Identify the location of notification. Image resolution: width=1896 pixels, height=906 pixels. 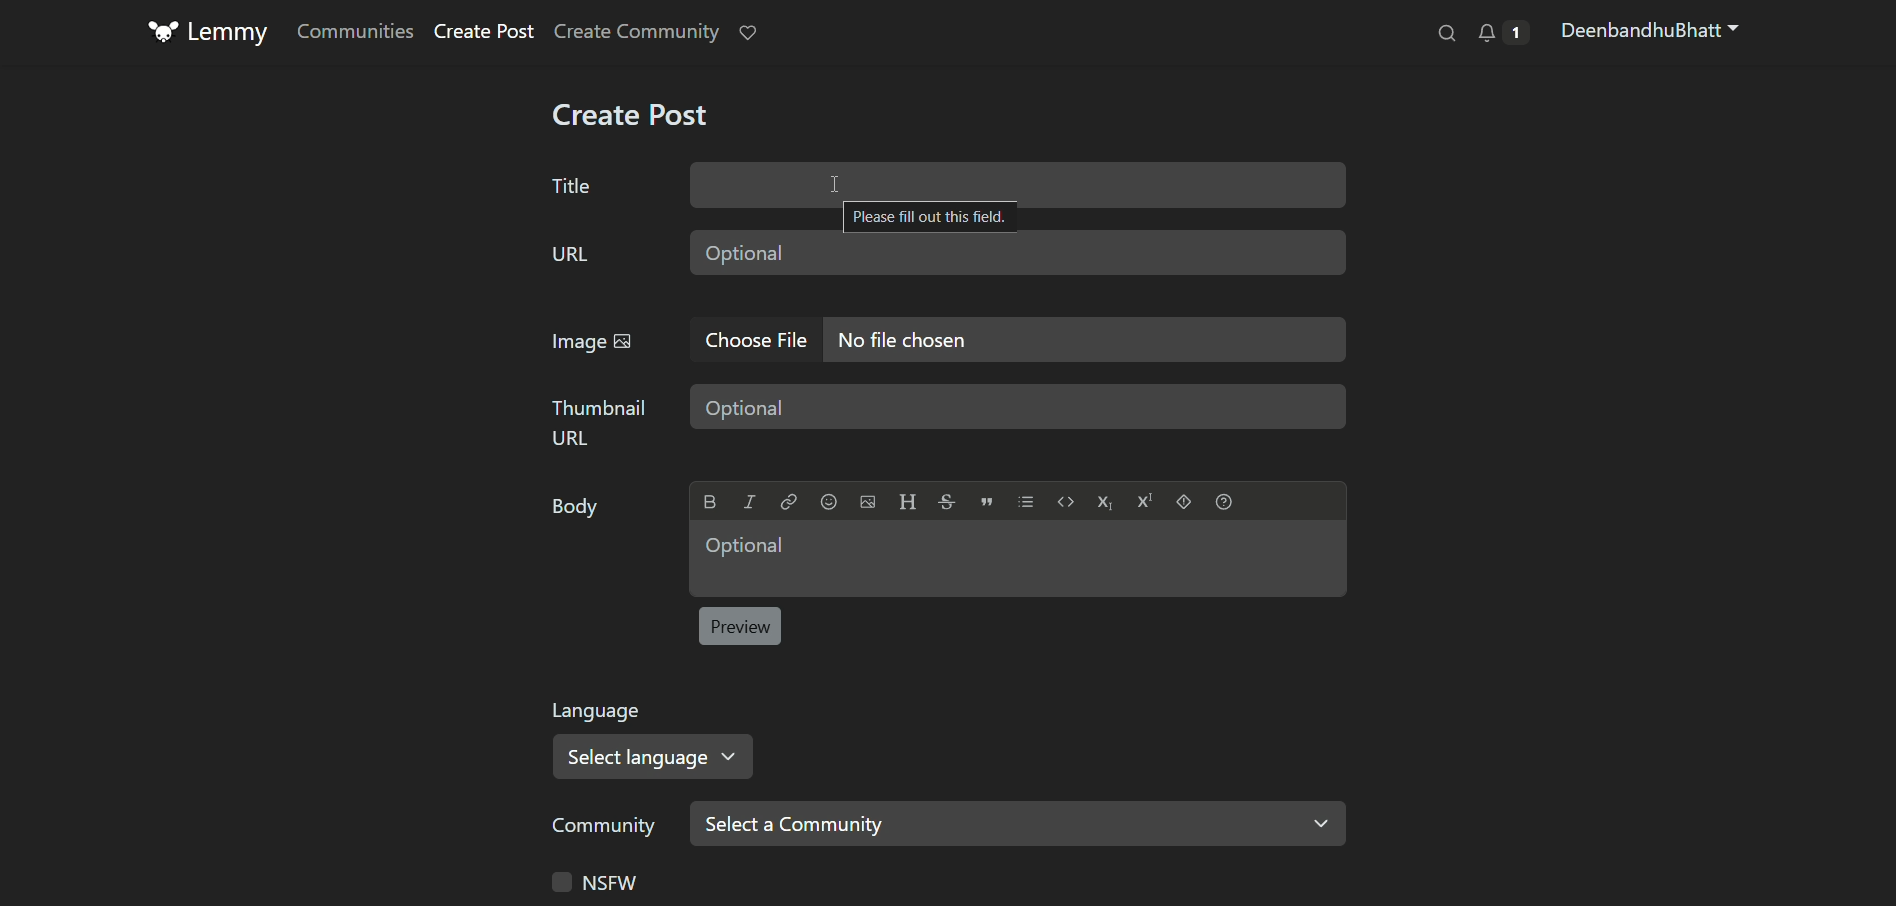
(750, 34).